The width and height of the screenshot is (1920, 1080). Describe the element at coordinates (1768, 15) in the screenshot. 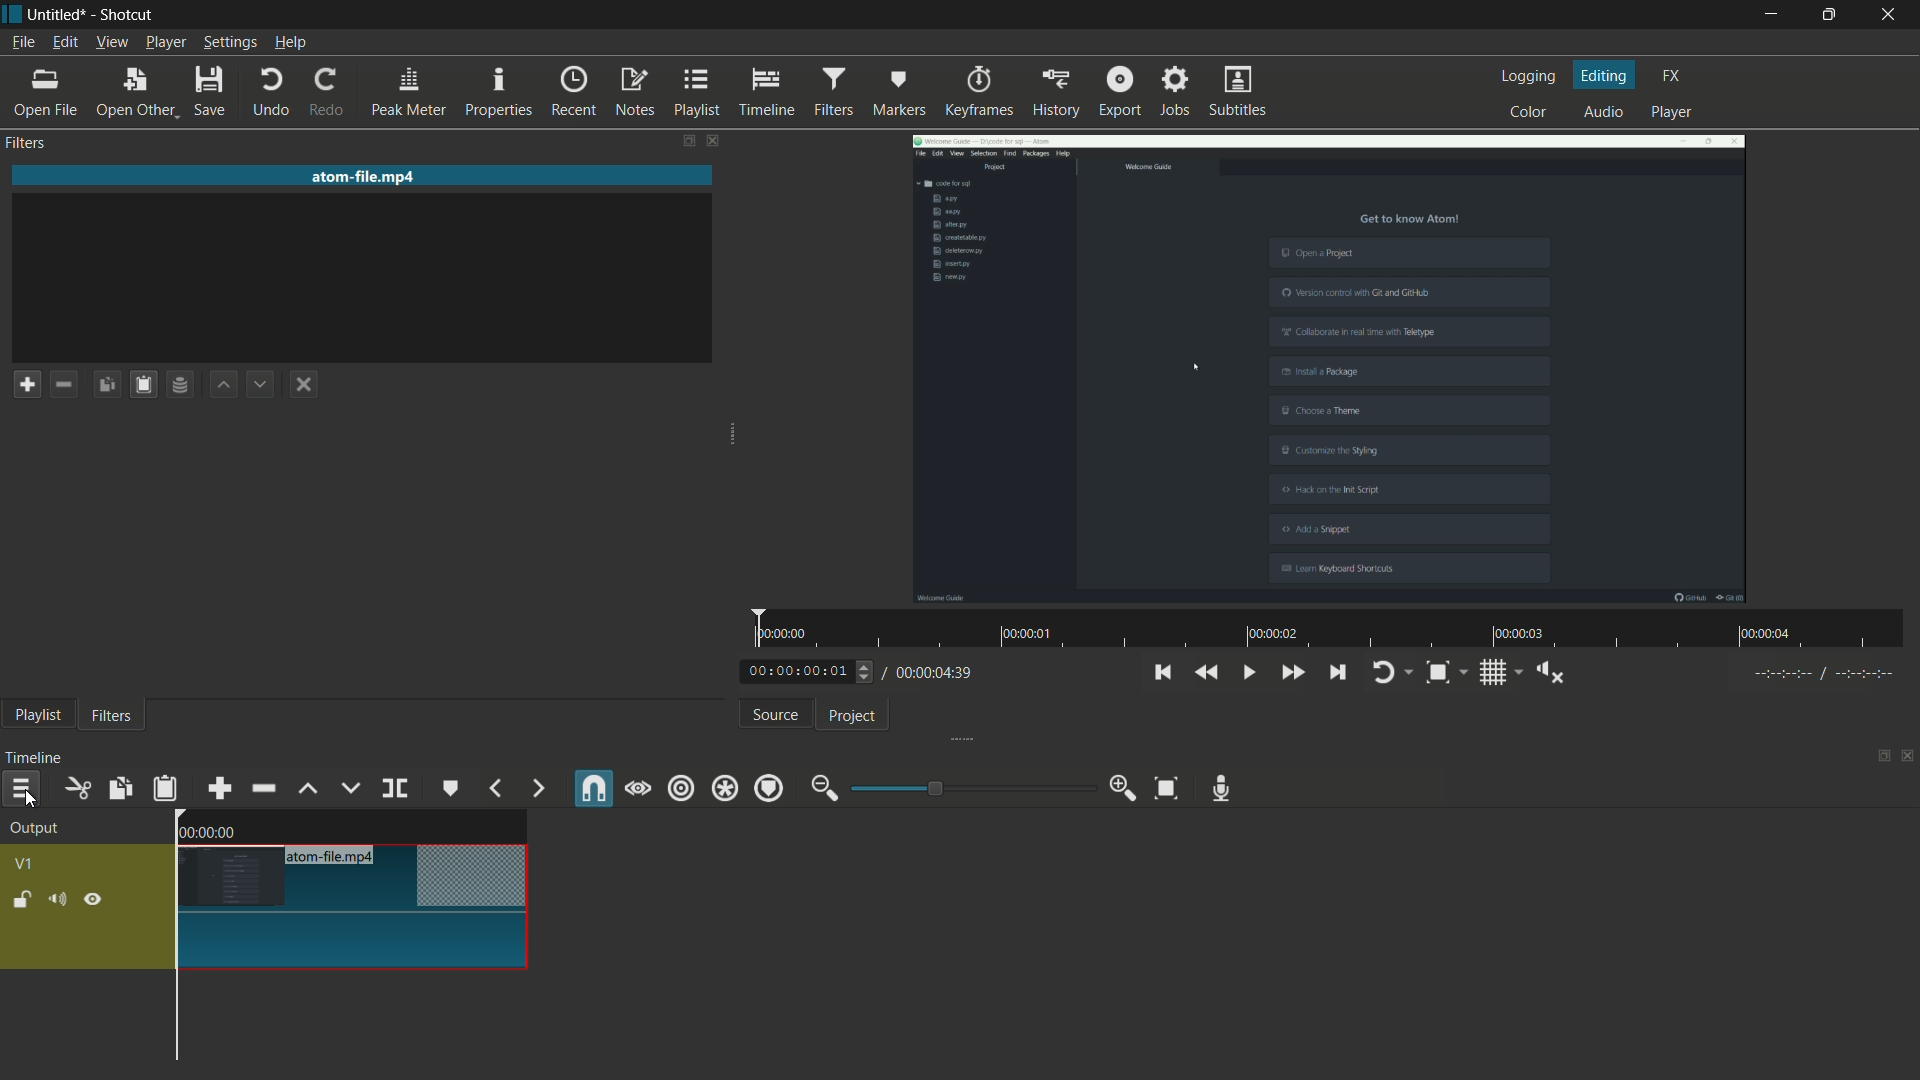

I see `minimize` at that location.